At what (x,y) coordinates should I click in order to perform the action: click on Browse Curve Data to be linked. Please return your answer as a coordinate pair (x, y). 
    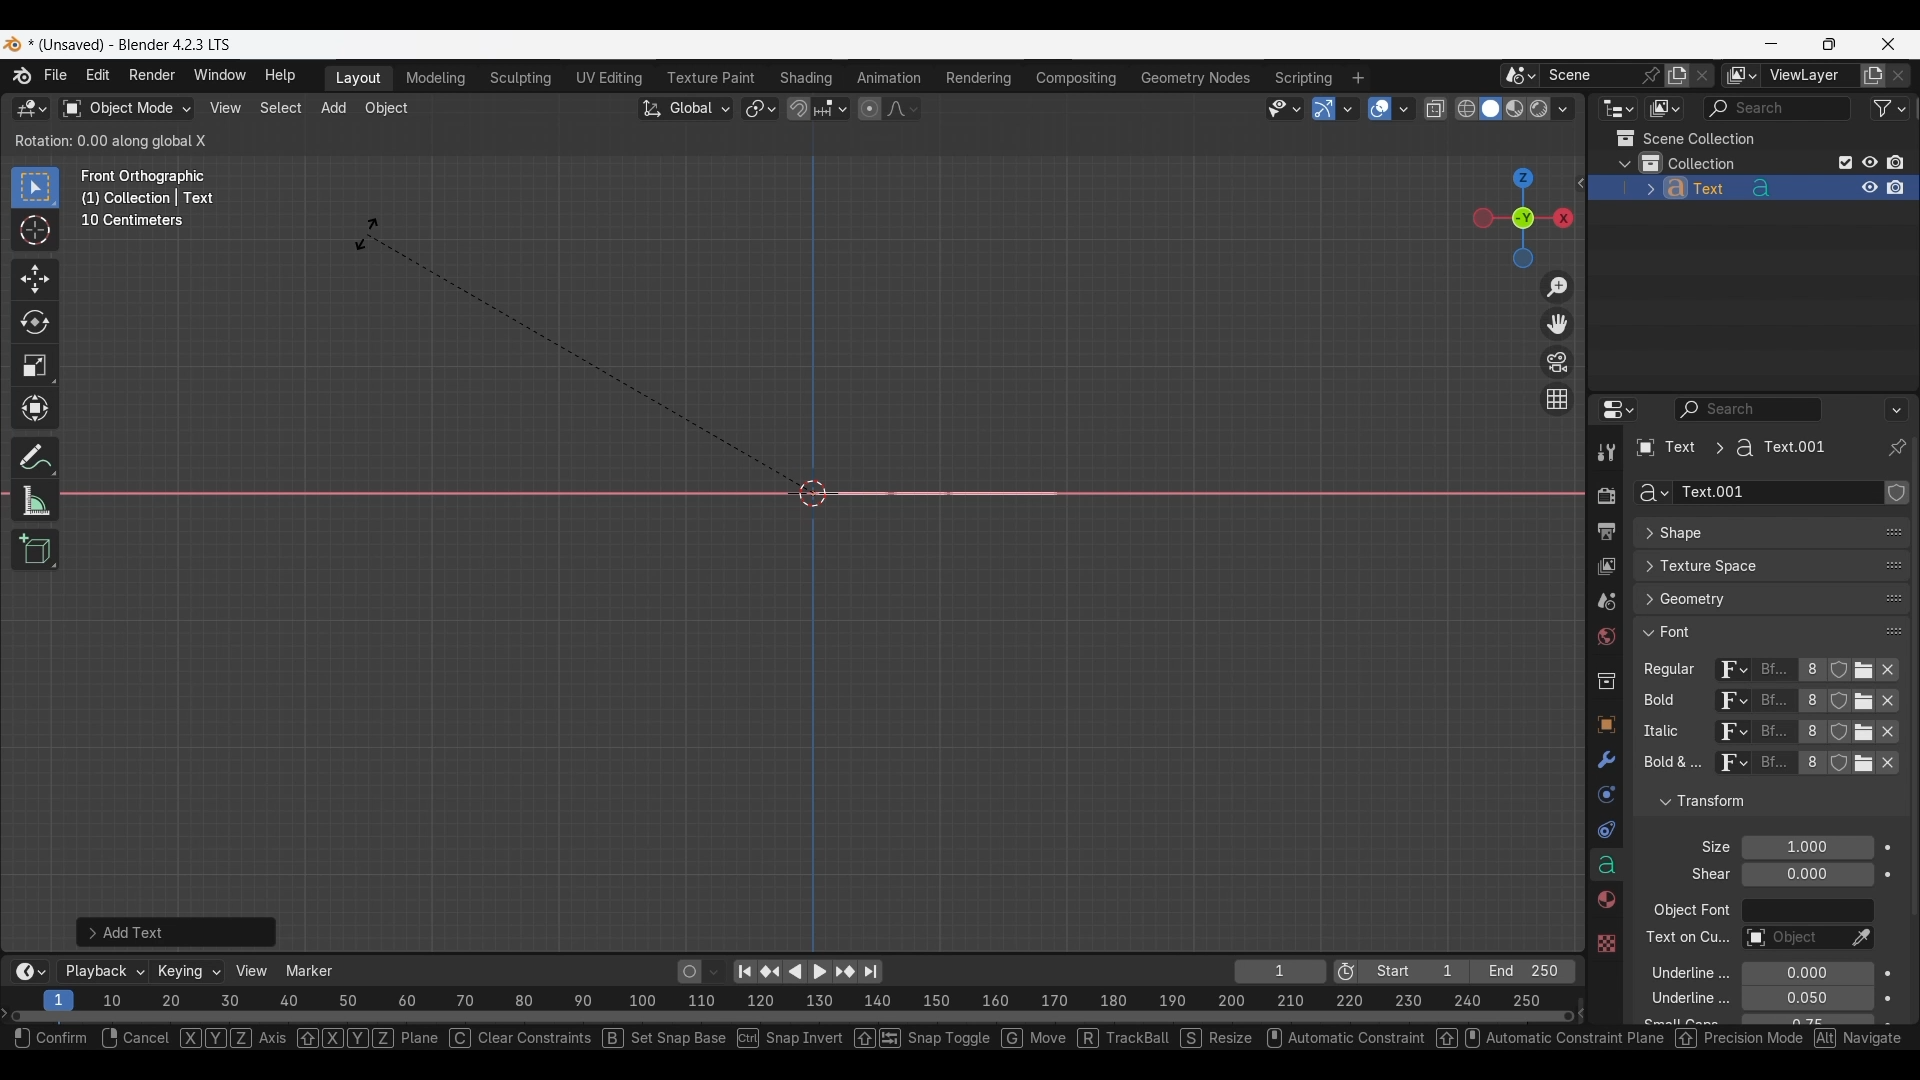
    Looking at the image, I should click on (1650, 493).